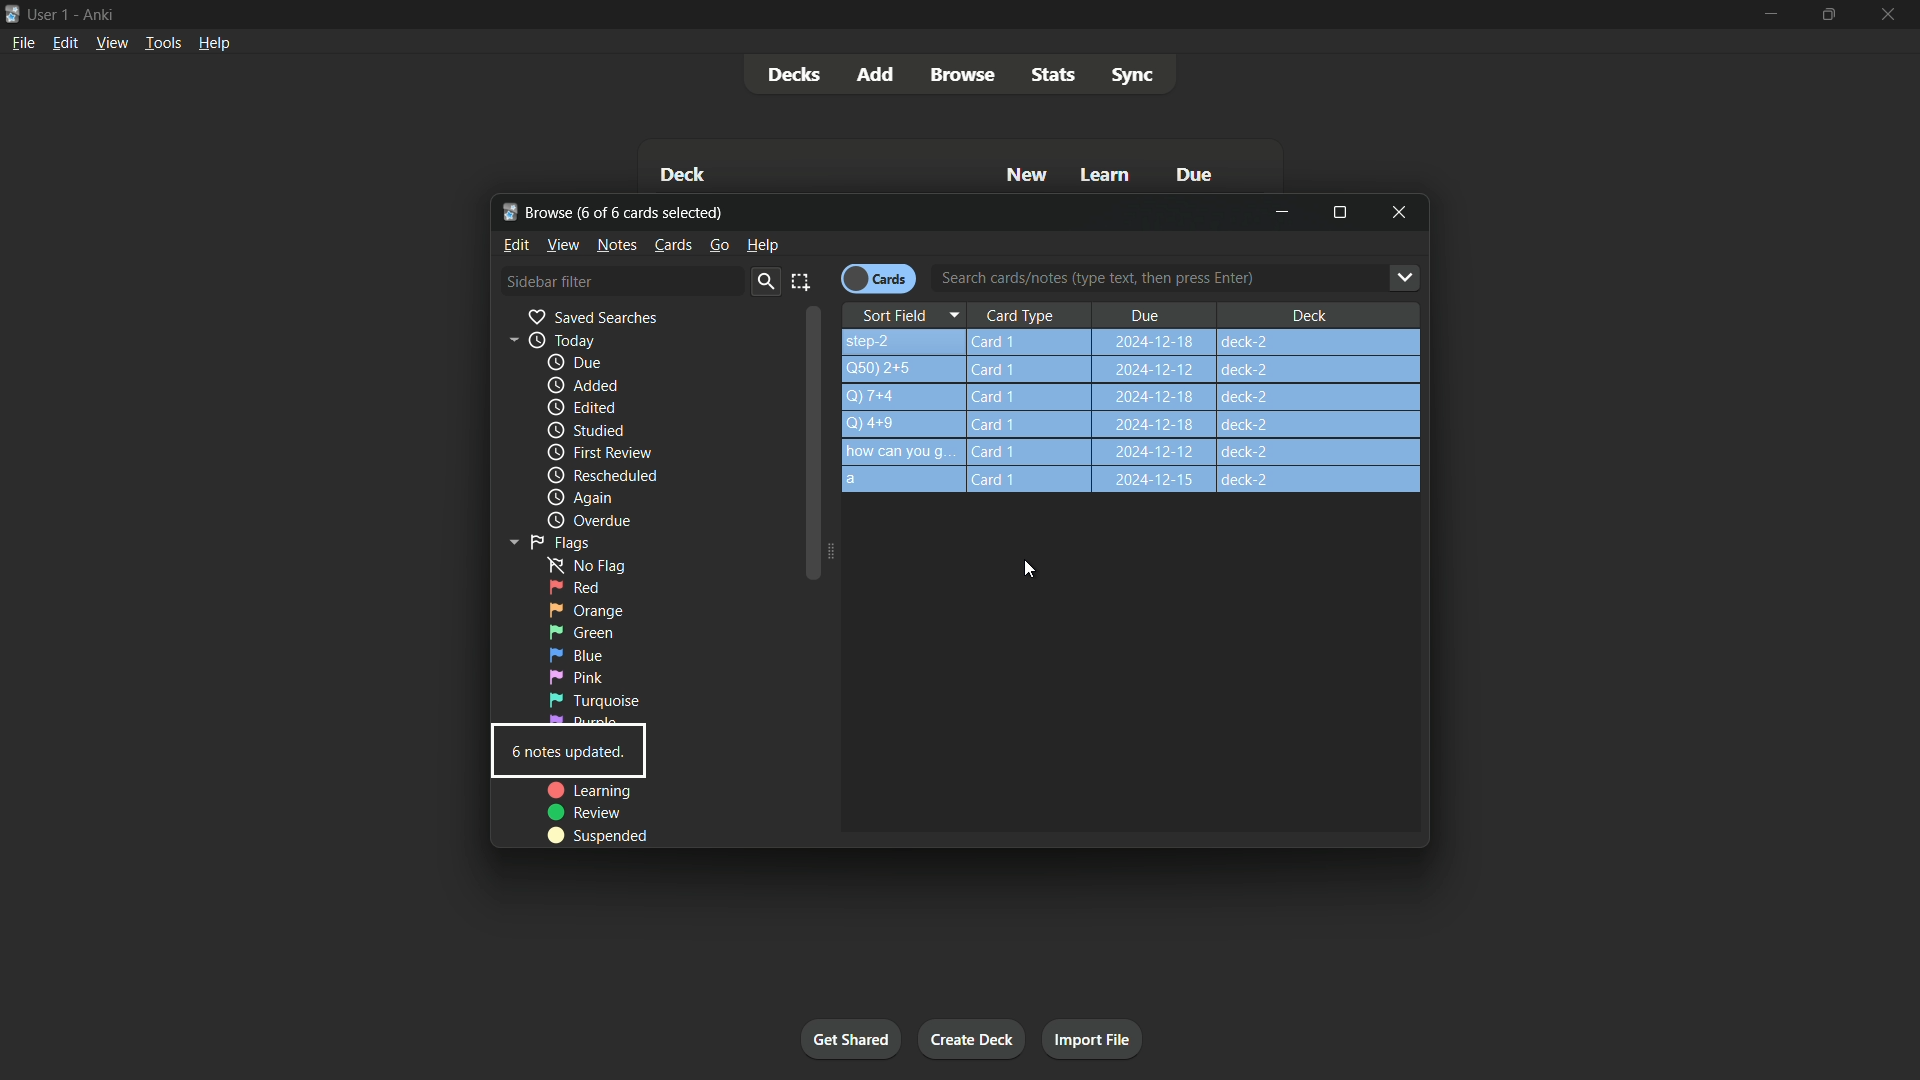 This screenshot has width=1920, height=1080. I want to click on View menu, so click(111, 44).